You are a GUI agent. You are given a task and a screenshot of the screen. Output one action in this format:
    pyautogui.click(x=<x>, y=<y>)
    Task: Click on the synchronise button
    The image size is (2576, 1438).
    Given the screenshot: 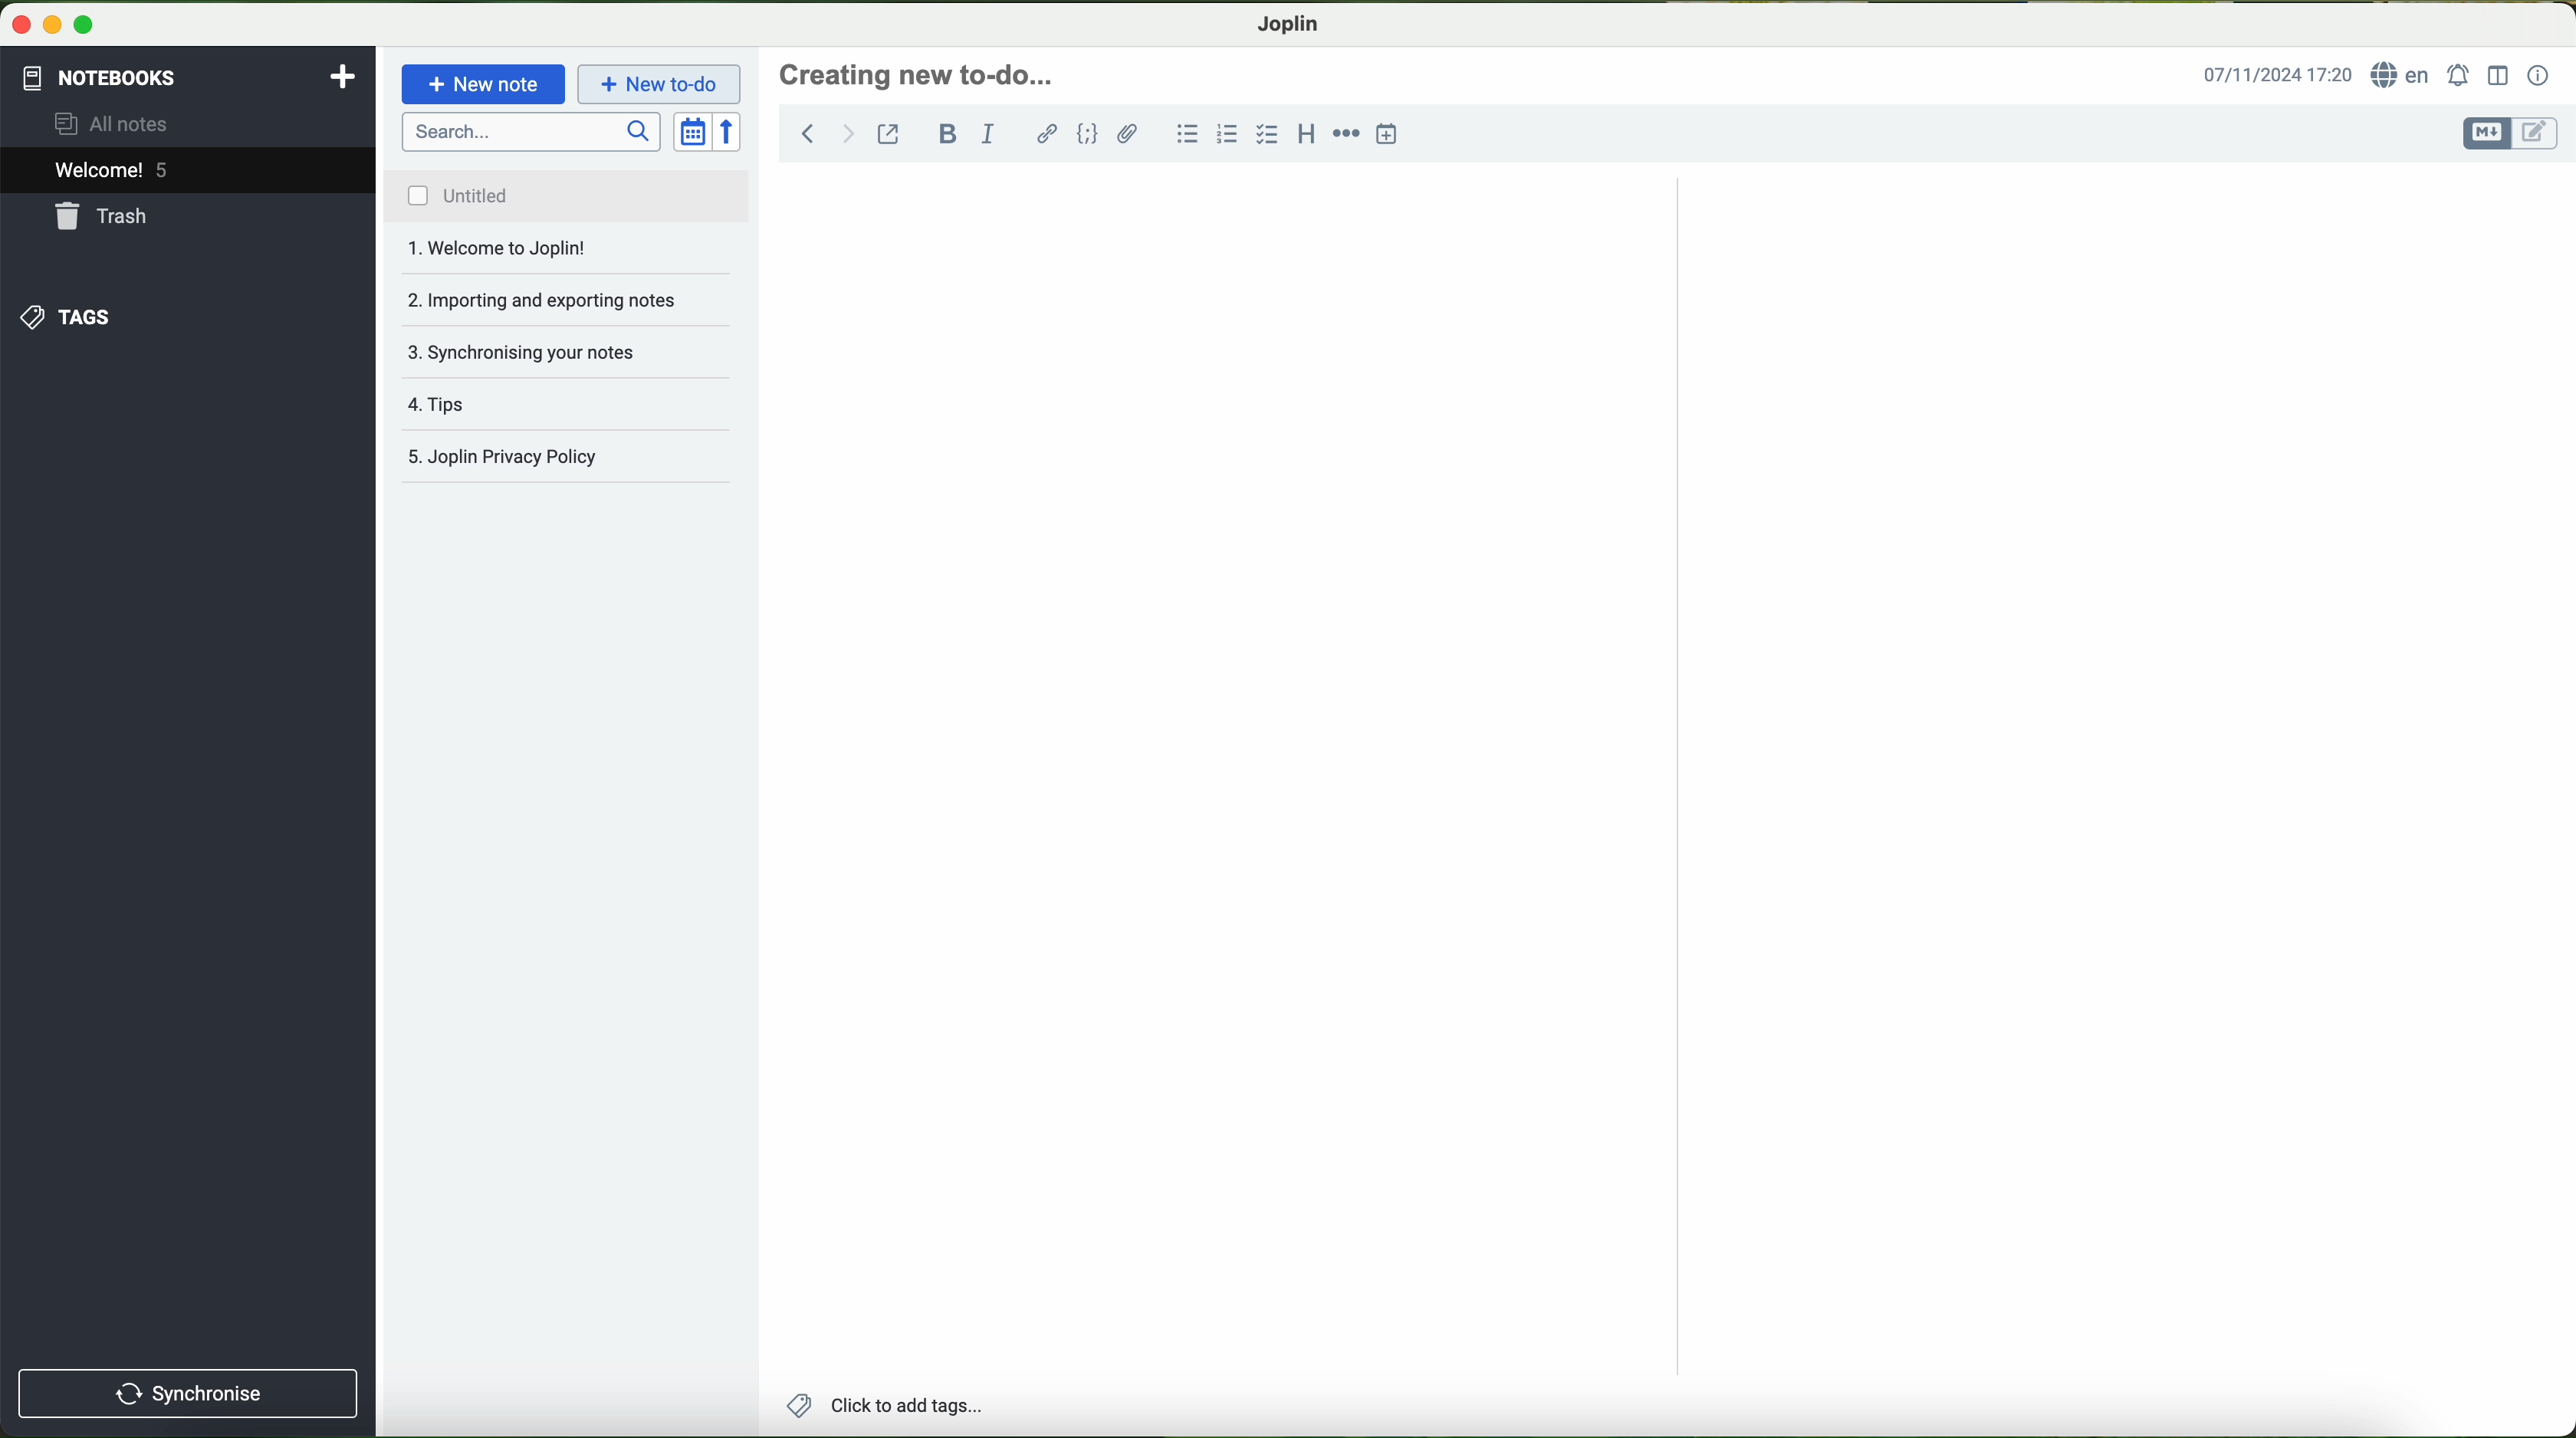 What is the action you would take?
    pyautogui.click(x=188, y=1393)
    